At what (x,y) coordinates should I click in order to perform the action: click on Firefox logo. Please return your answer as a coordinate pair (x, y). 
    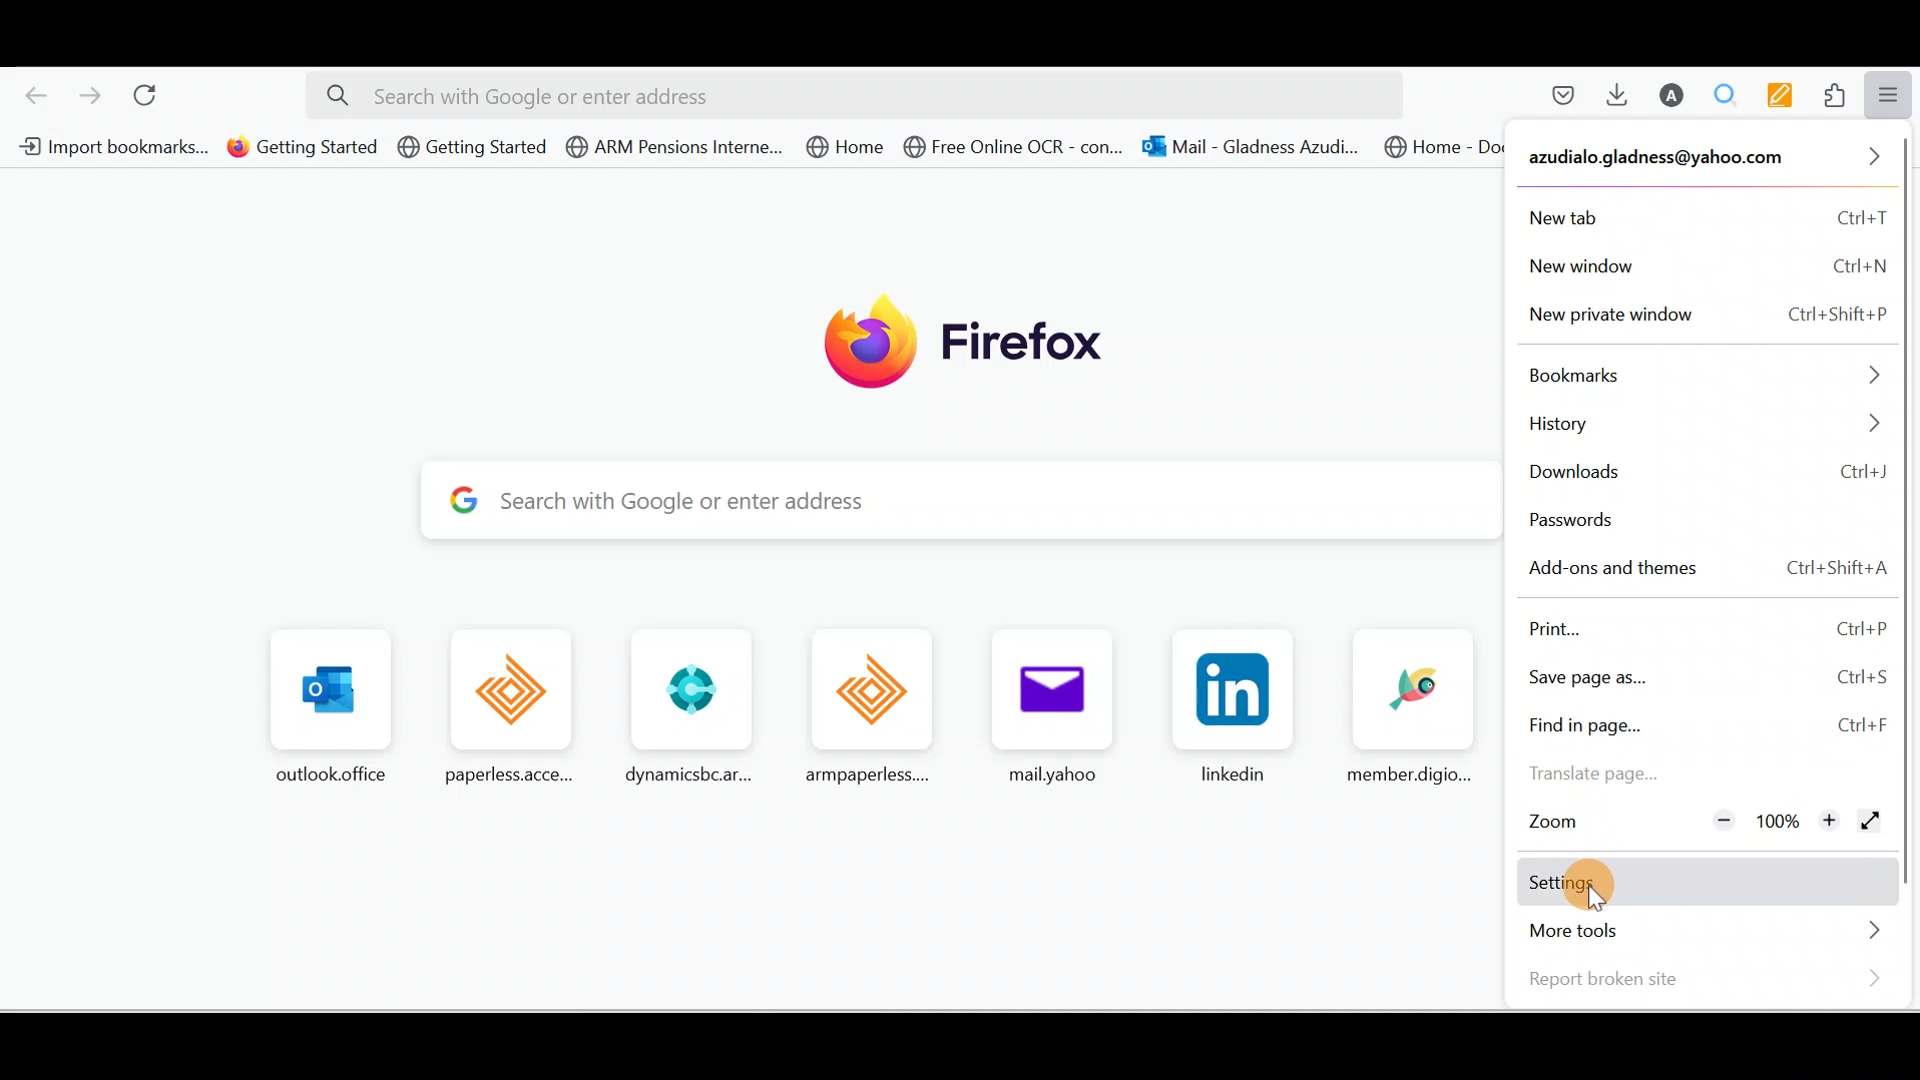
    Looking at the image, I should click on (949, 343).